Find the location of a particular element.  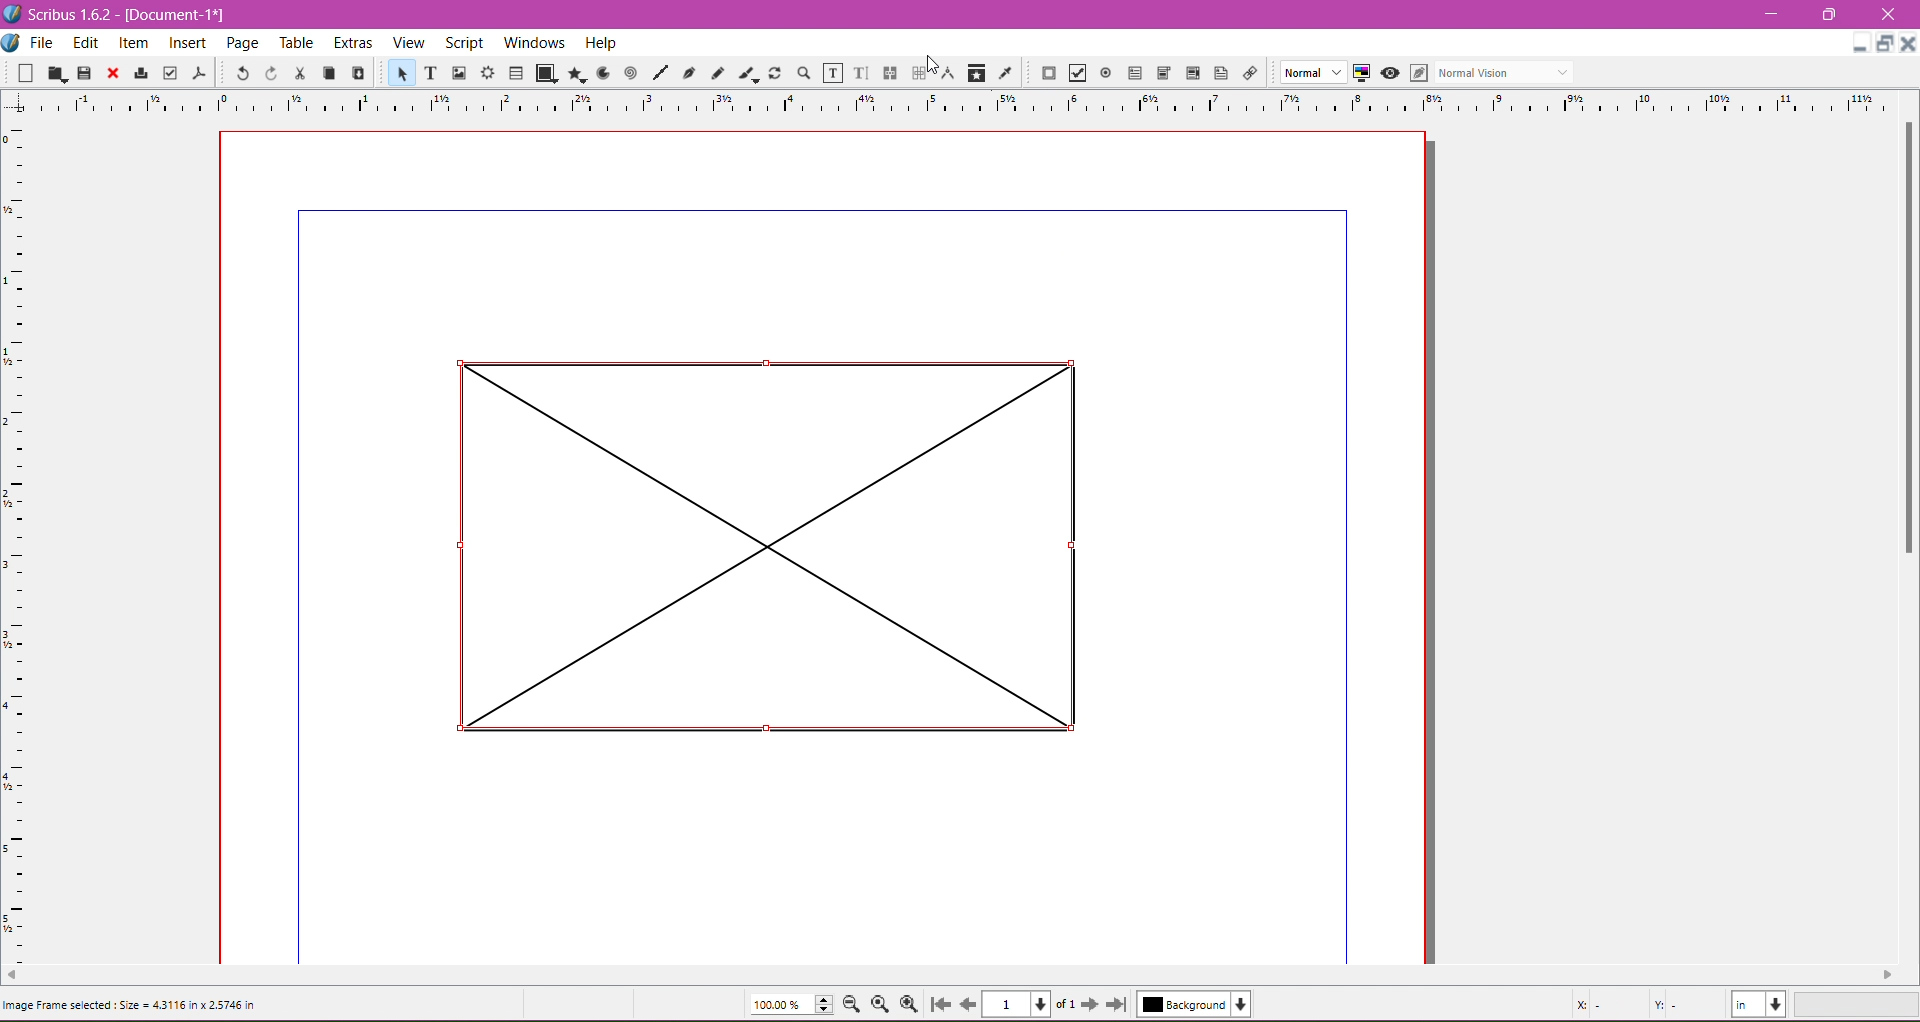

Freehand Line is located at coordinates (718, 73).